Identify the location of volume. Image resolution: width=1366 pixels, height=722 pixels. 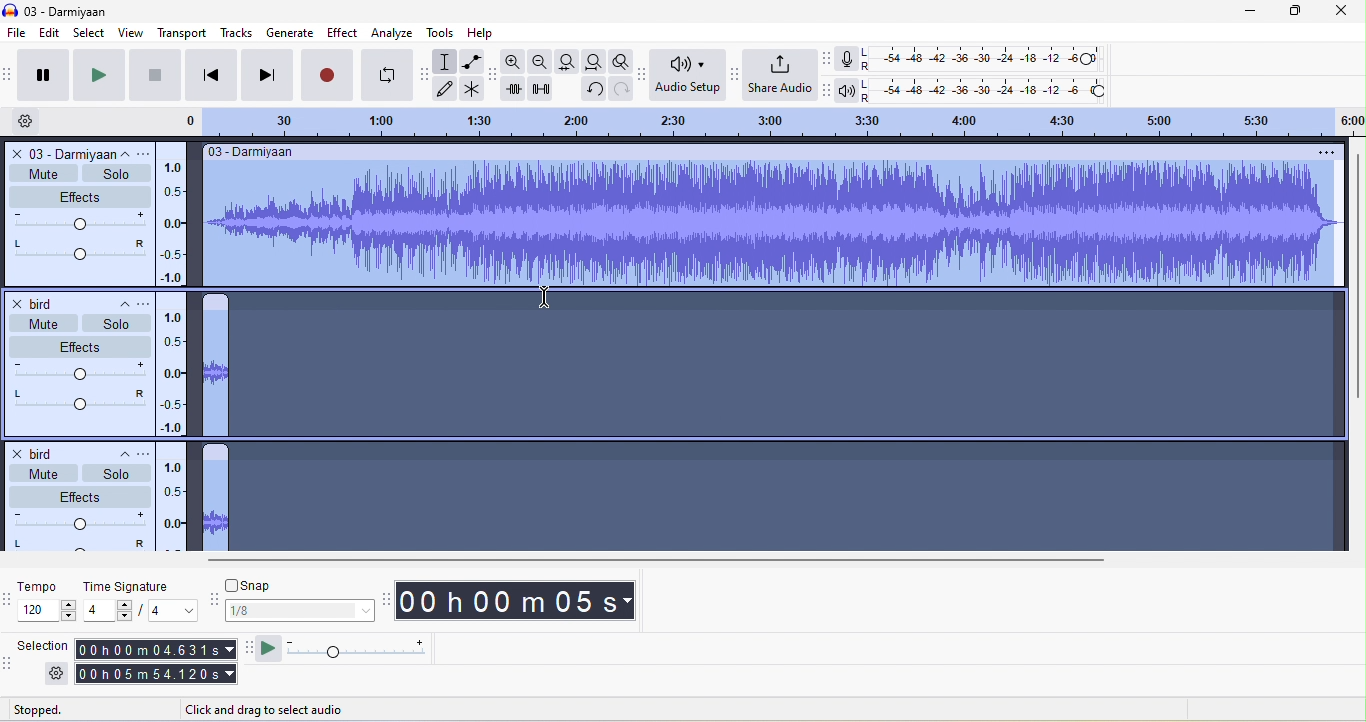
(78, 519).